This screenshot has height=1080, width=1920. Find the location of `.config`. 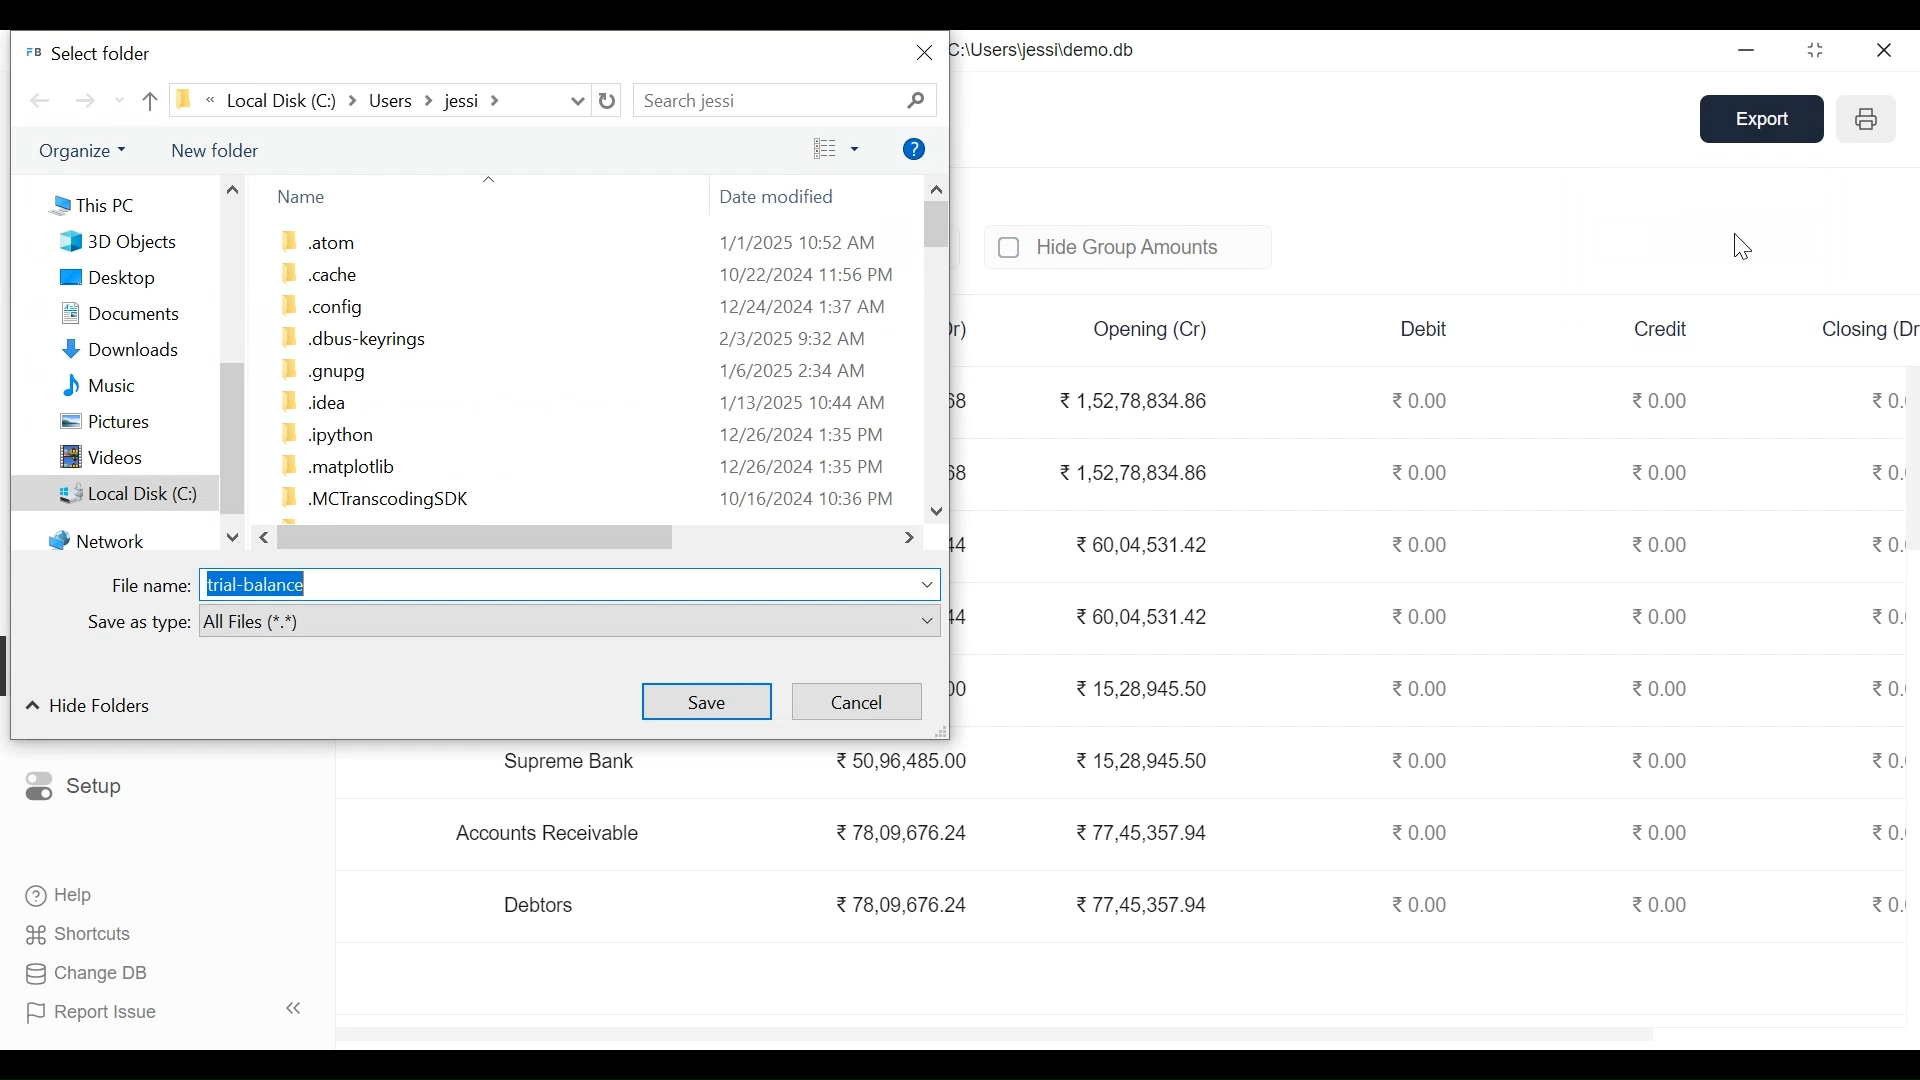

.config is located at coordinates (319, 305).